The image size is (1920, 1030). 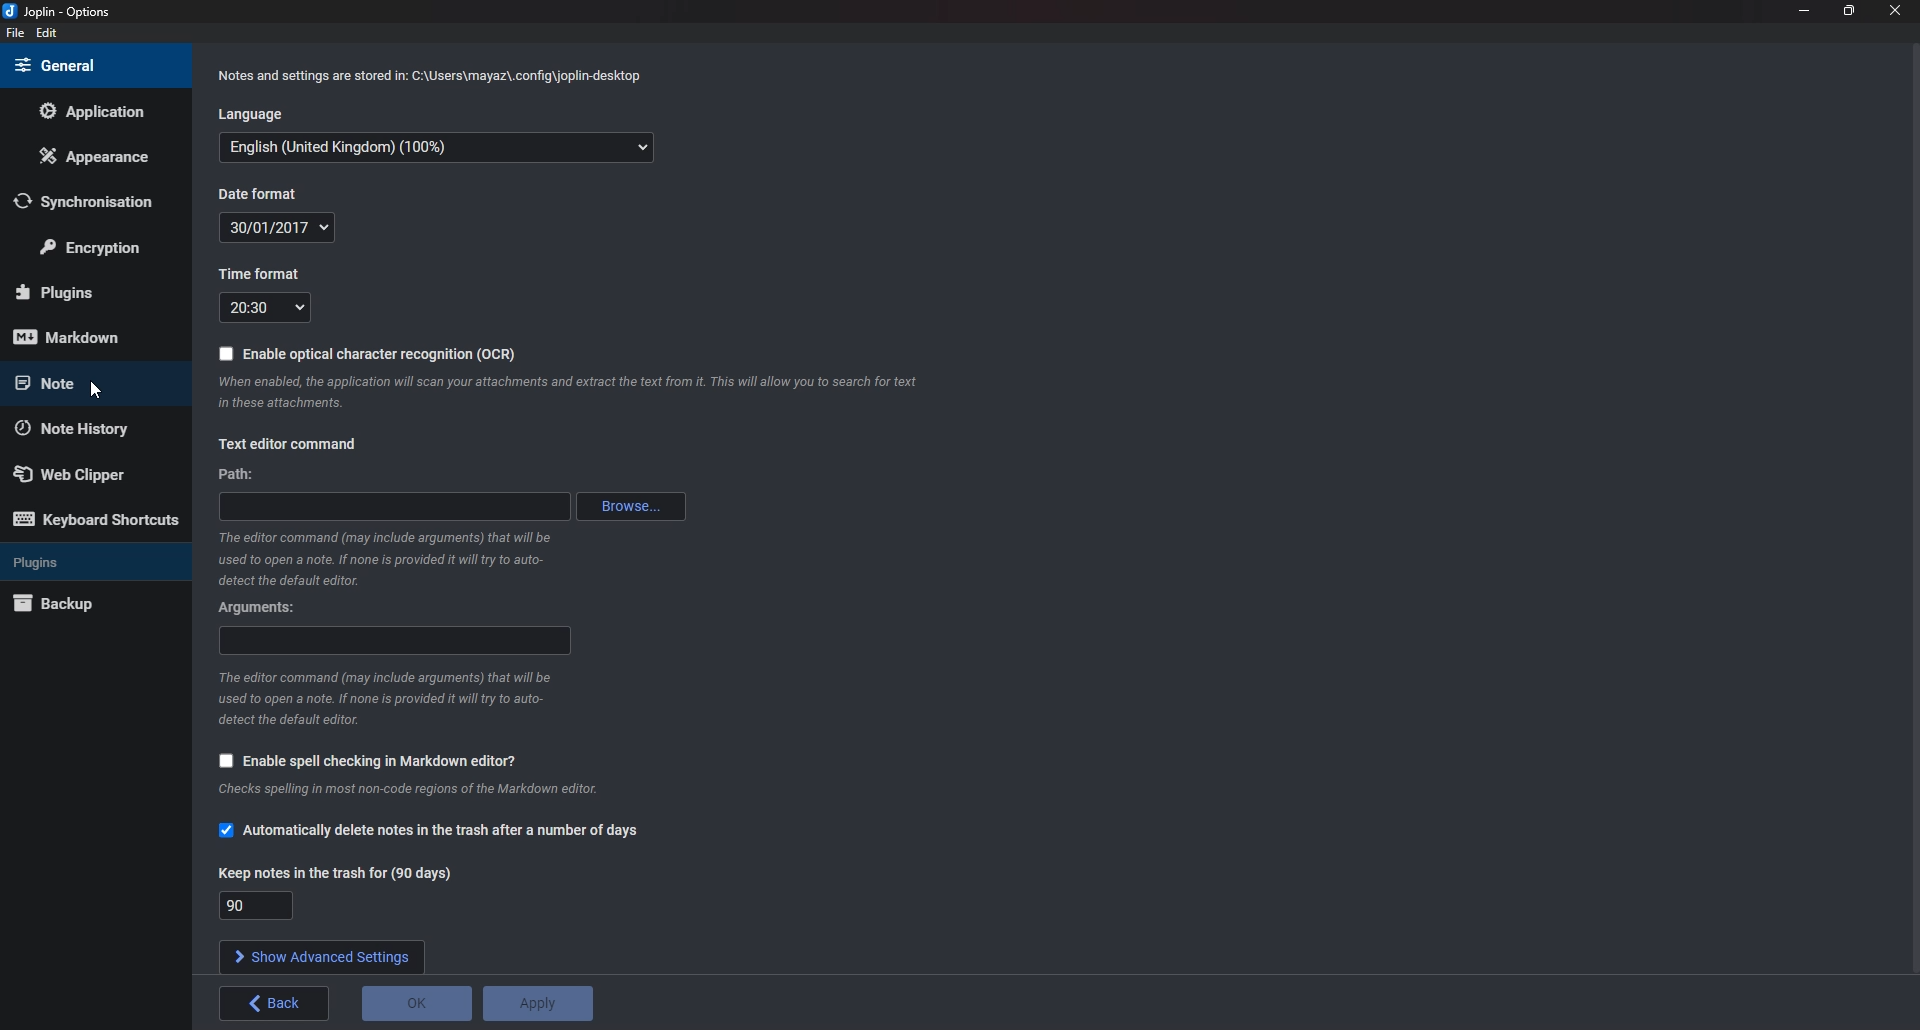 What do you see at coordinates (261, 114) in the screenshot?
I see `Language` at bounding box center [261, 114].